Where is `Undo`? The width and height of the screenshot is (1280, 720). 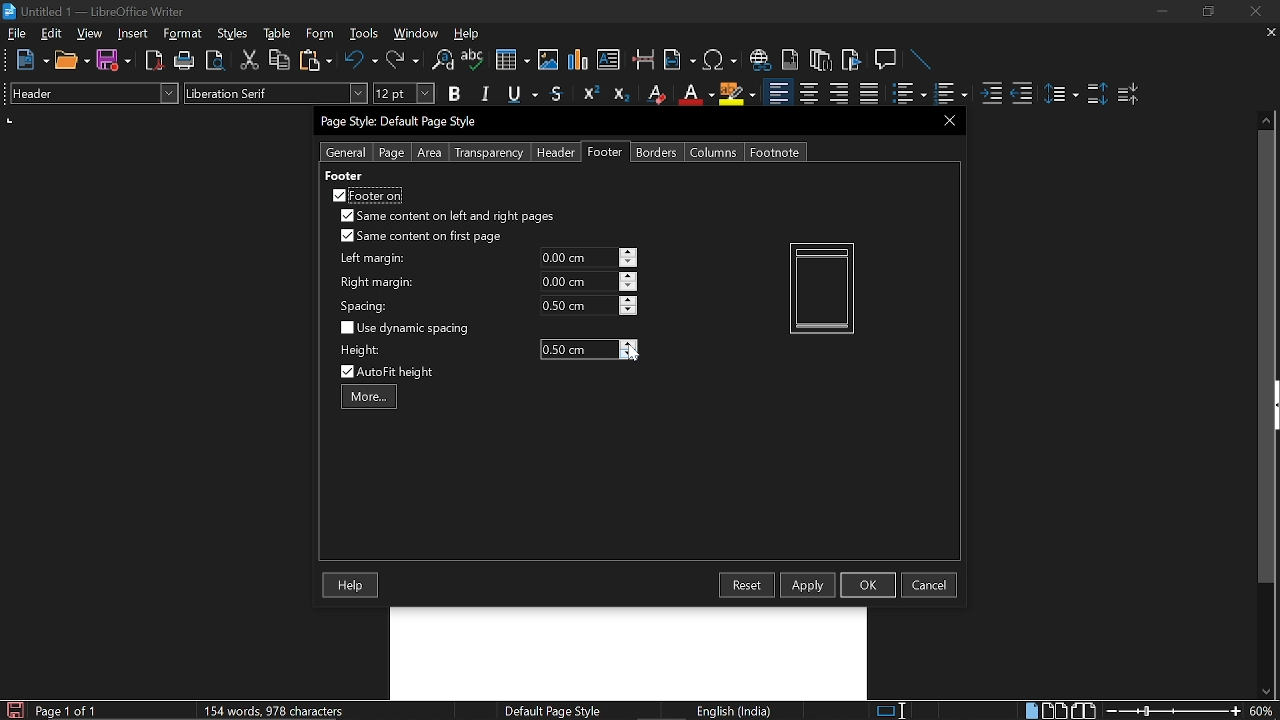 Undo is located at coordinates (362, 60).